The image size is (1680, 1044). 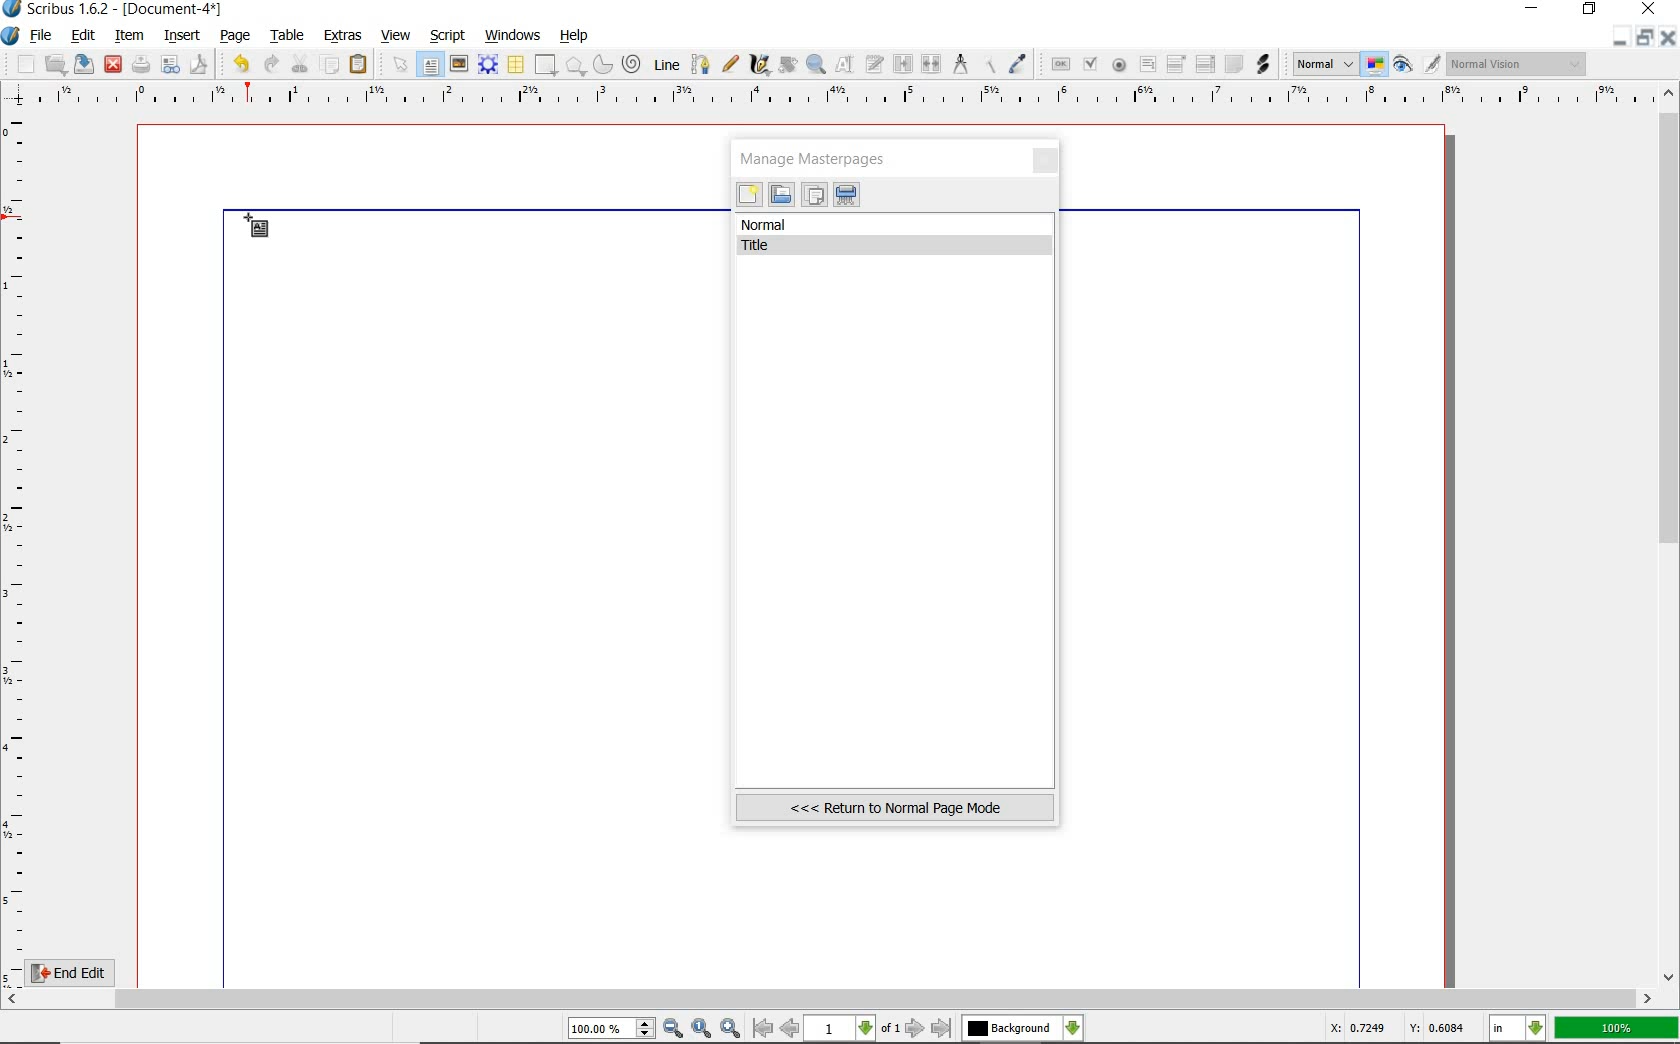 What do you see at coordinates (141, 64) in the screenshot?
I see `print` at bounding box center [141, 64].